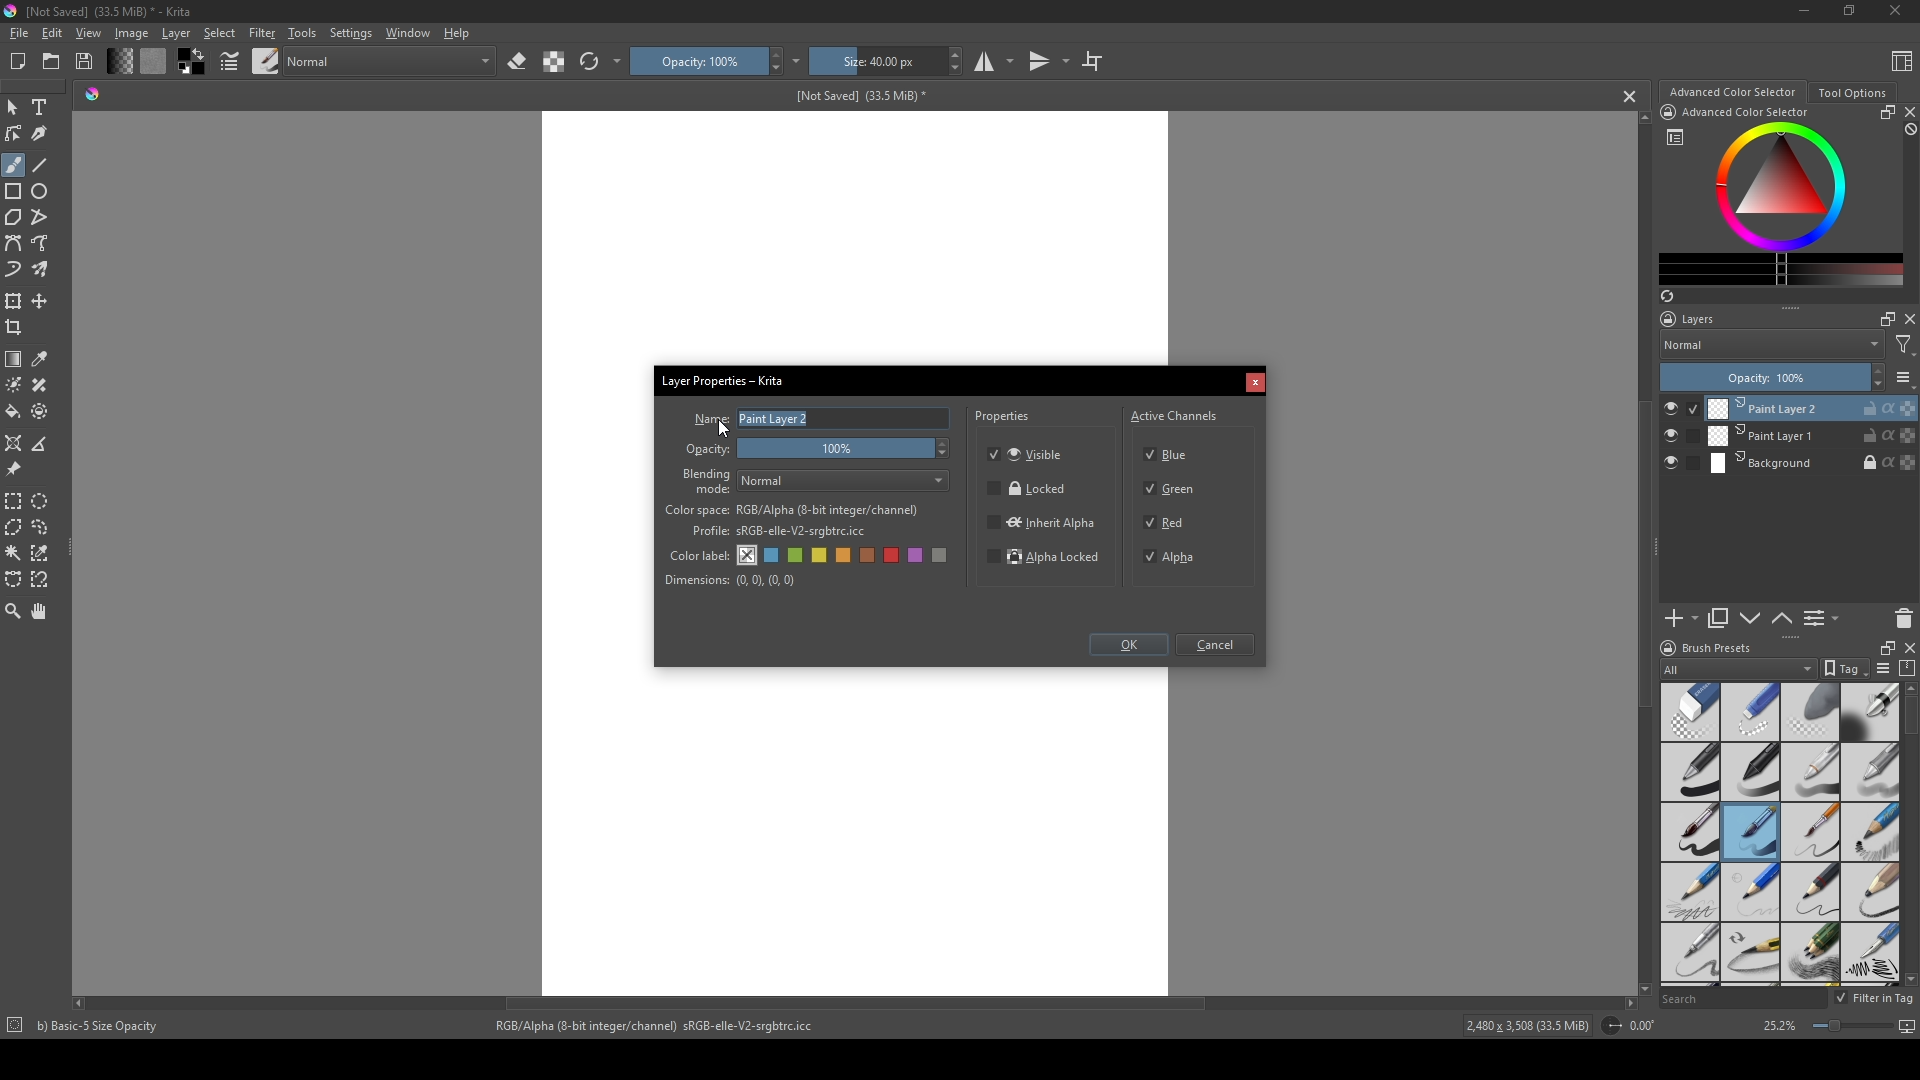 This screenshot has width=1920, height=1080. I want to click on scroll left, so click(83, 1003).